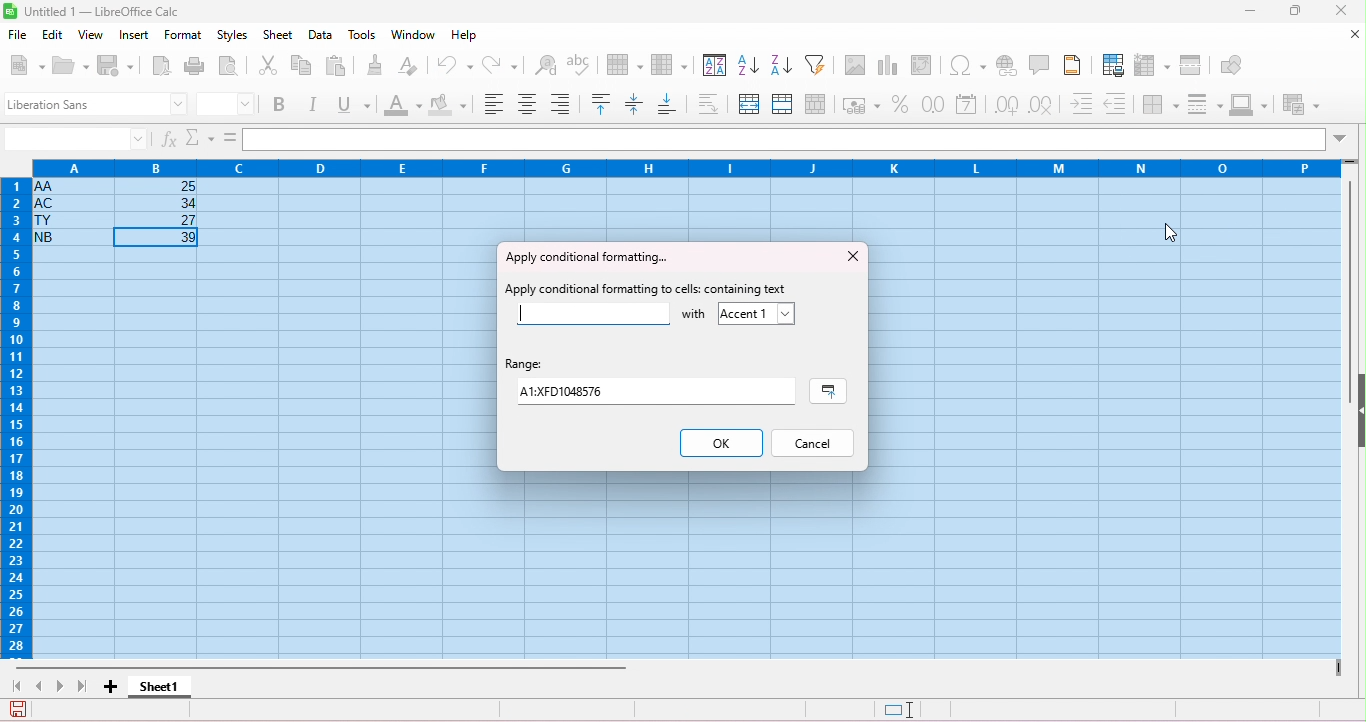  I want to click on increase indent, so click(1083, 103).